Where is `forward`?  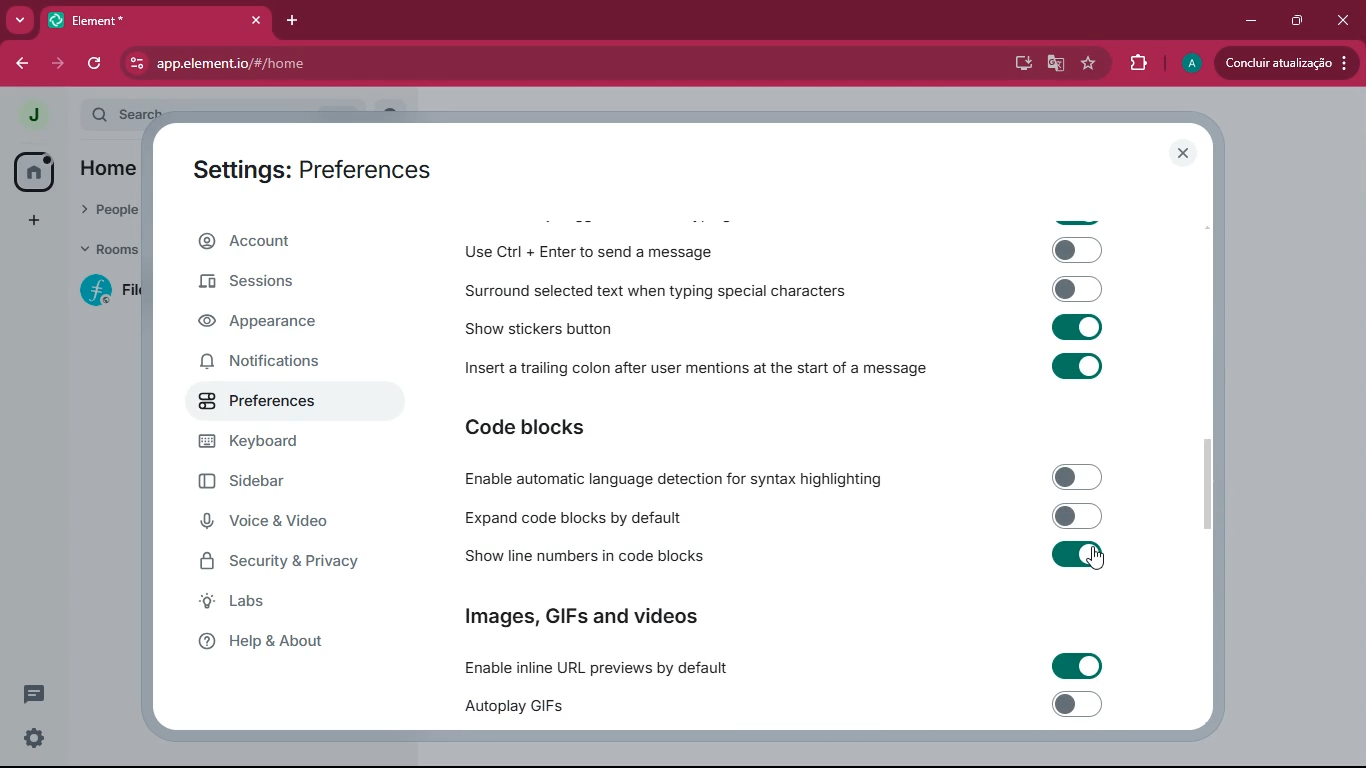 forward is located at coordinates (62, 63).